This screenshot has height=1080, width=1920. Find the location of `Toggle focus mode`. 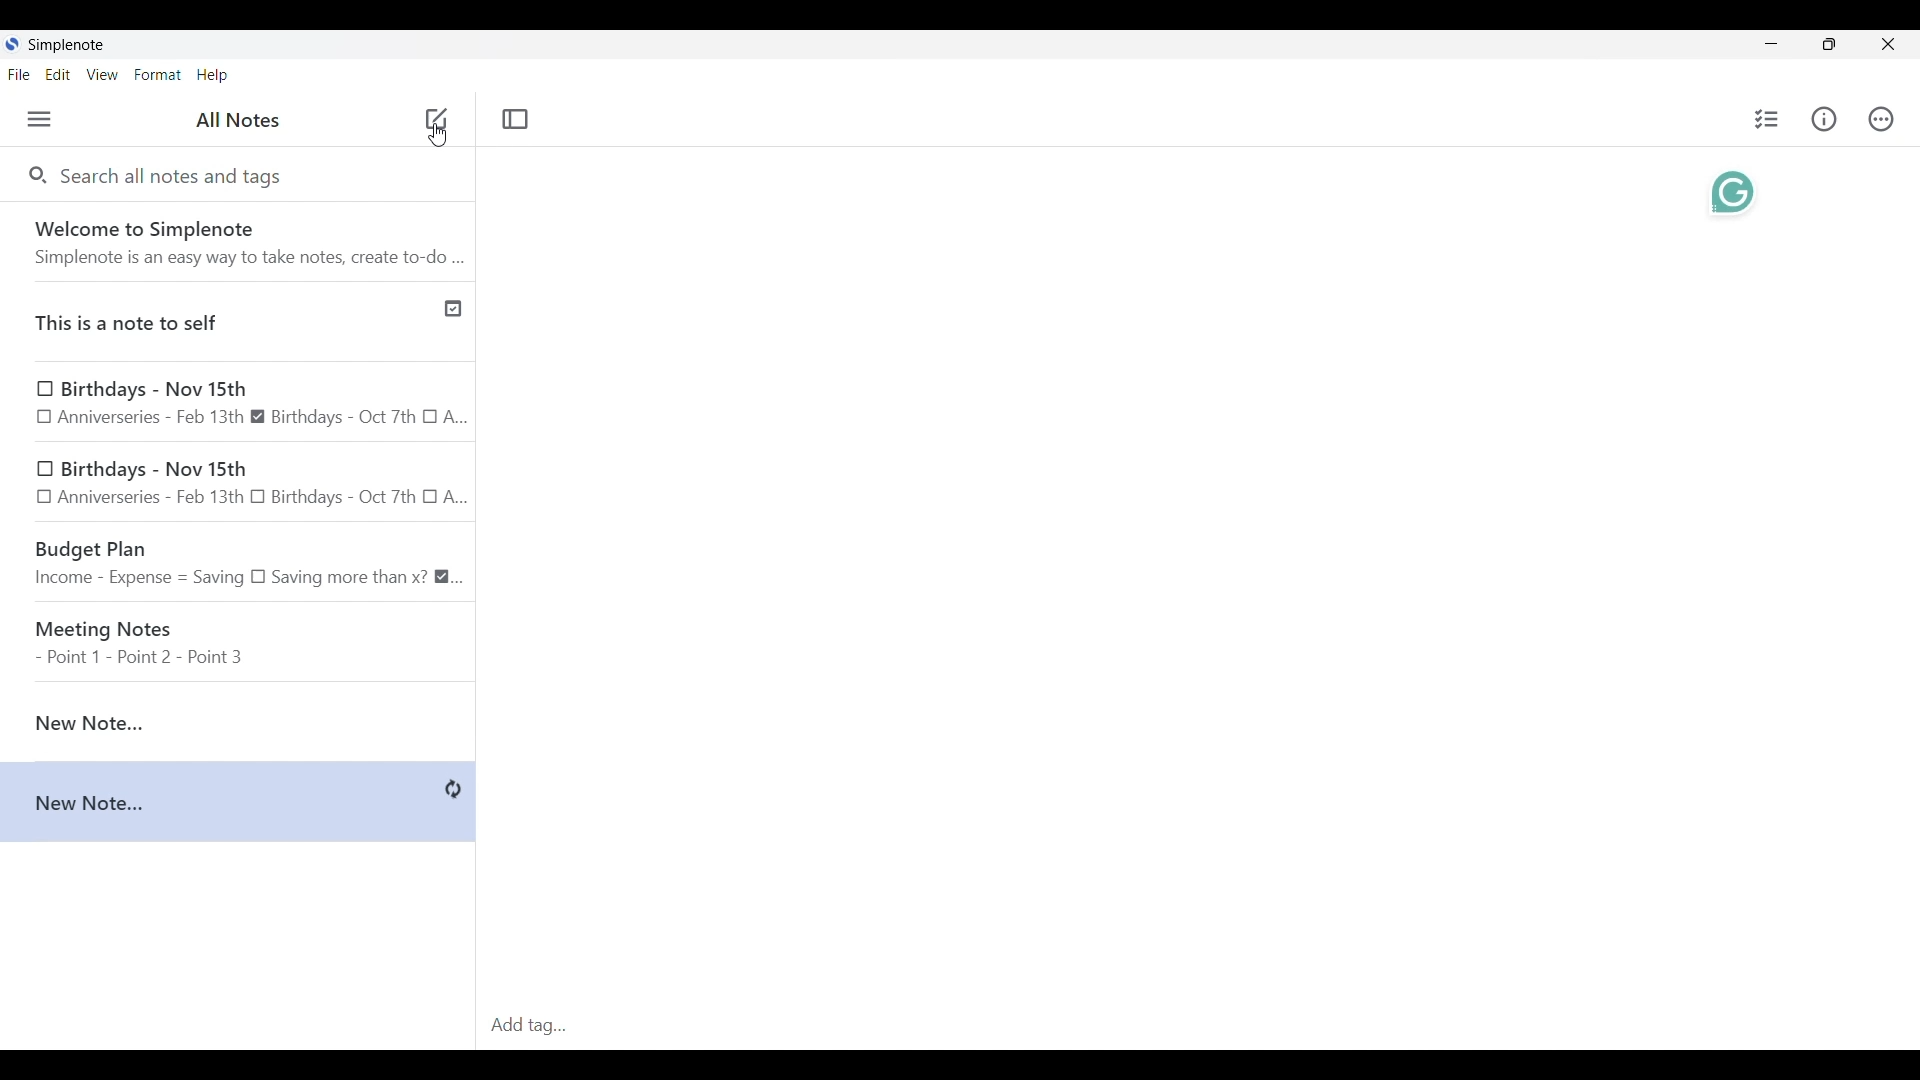

Toggle focus mode is located at coordinates (516, 119).